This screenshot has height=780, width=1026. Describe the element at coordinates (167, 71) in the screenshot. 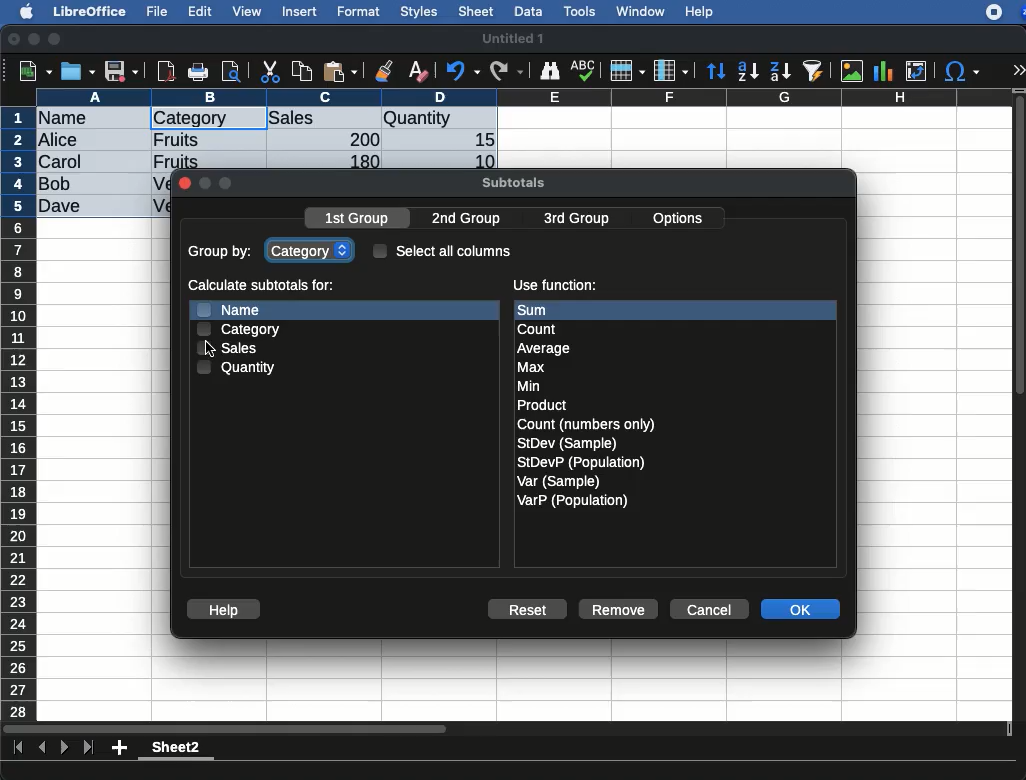

I see `pdf preview` at that location.